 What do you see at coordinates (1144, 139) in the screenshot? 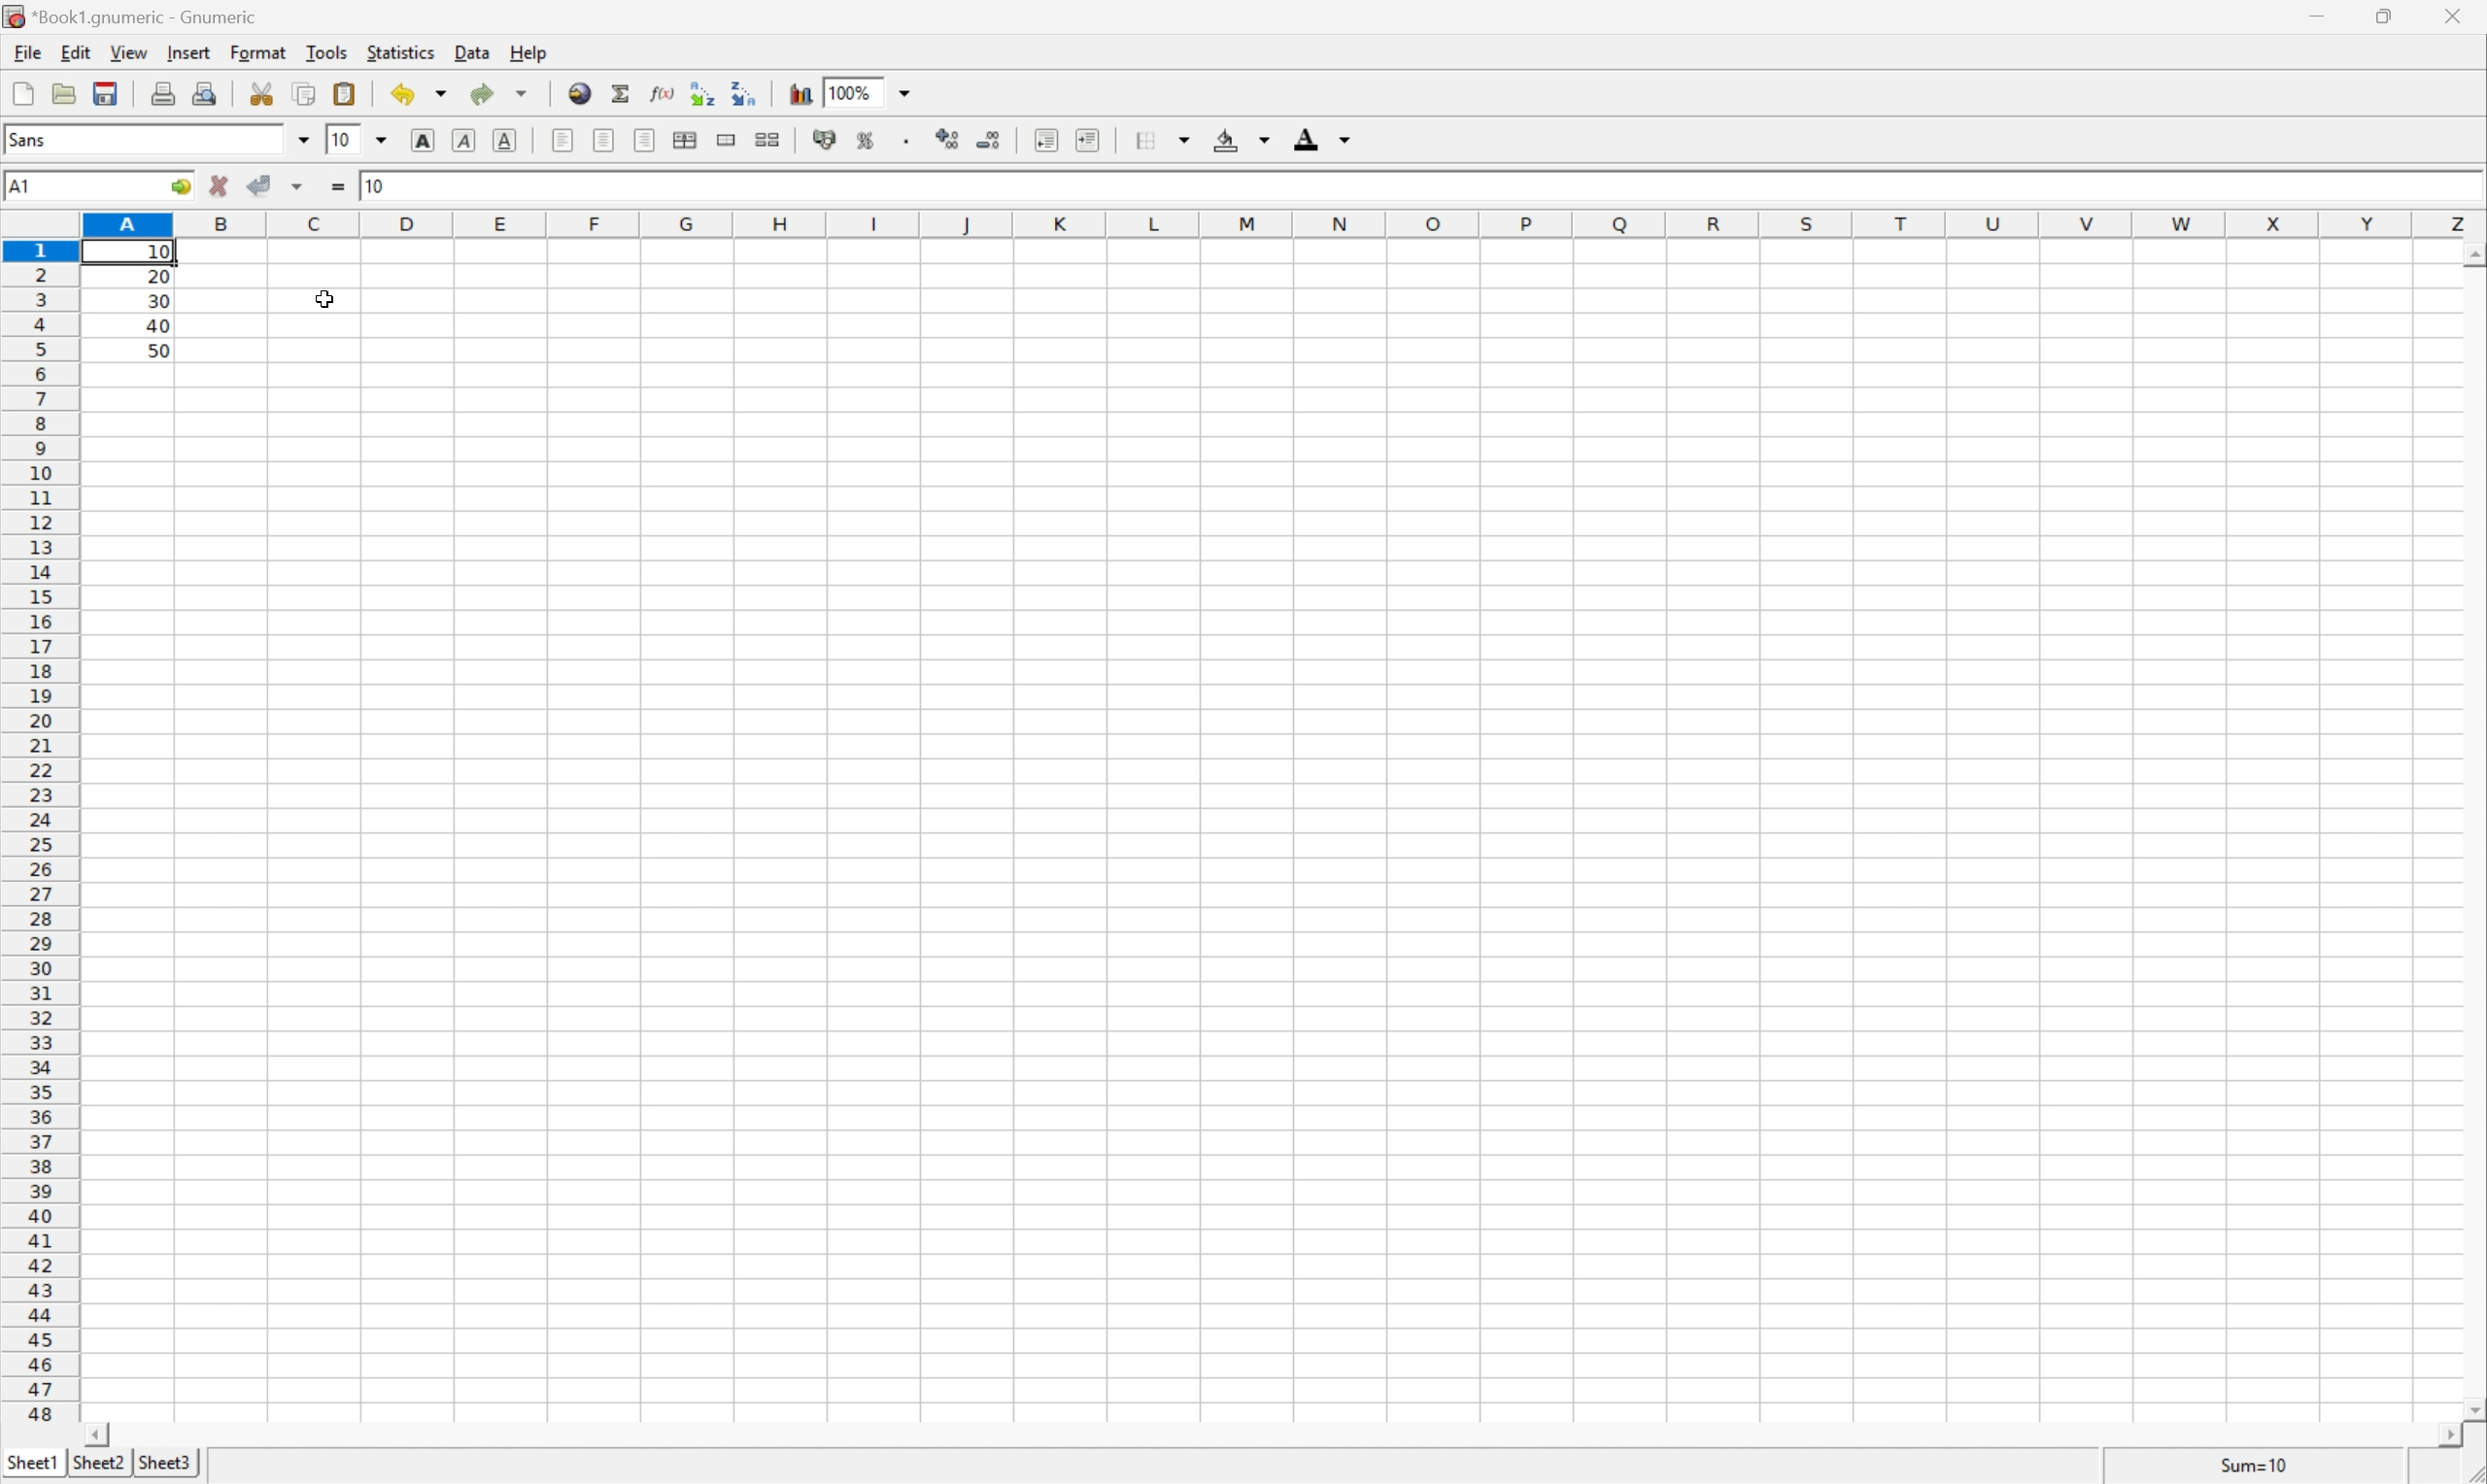
I see `Borders` at bounding box center [1144, 139].